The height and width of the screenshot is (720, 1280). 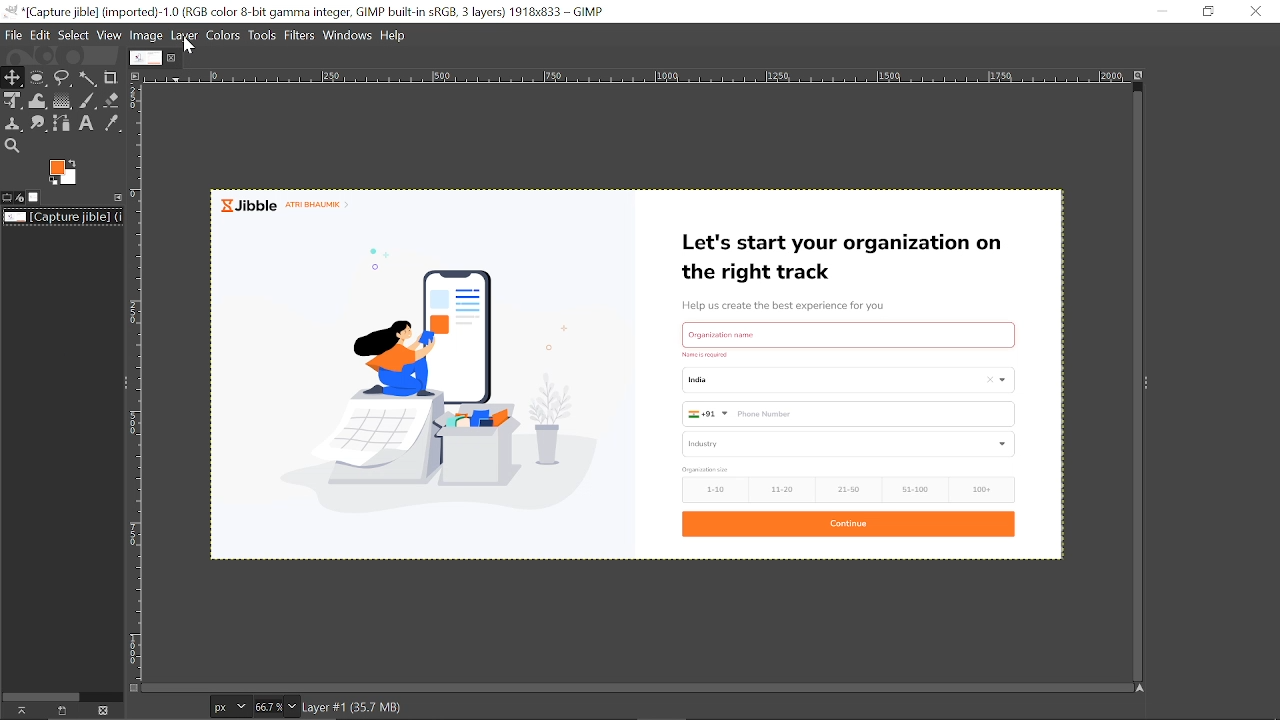 What do you see at coordinates (41, 695) in the screenshot?
I see `Horizontal scrollbar for tools` at bounding box center [41, 695].